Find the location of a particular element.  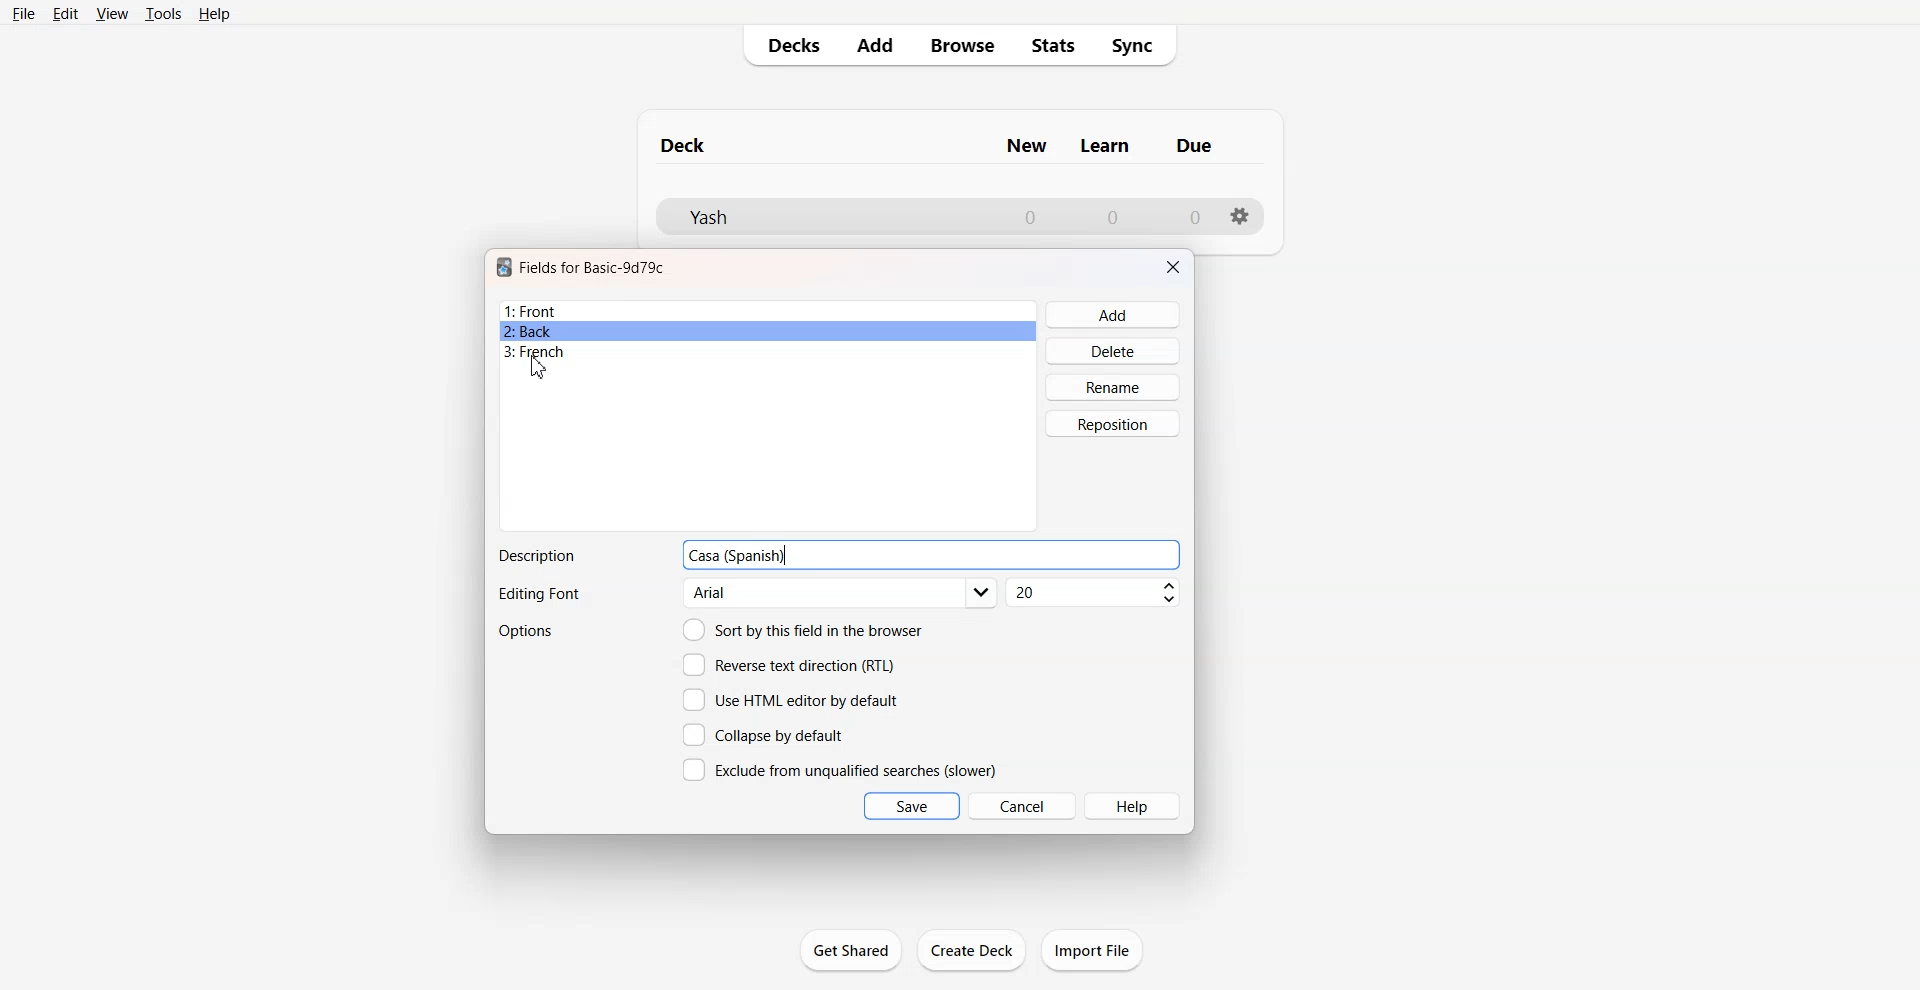

Use HTML editor by default is located at coordinates (790, 700).